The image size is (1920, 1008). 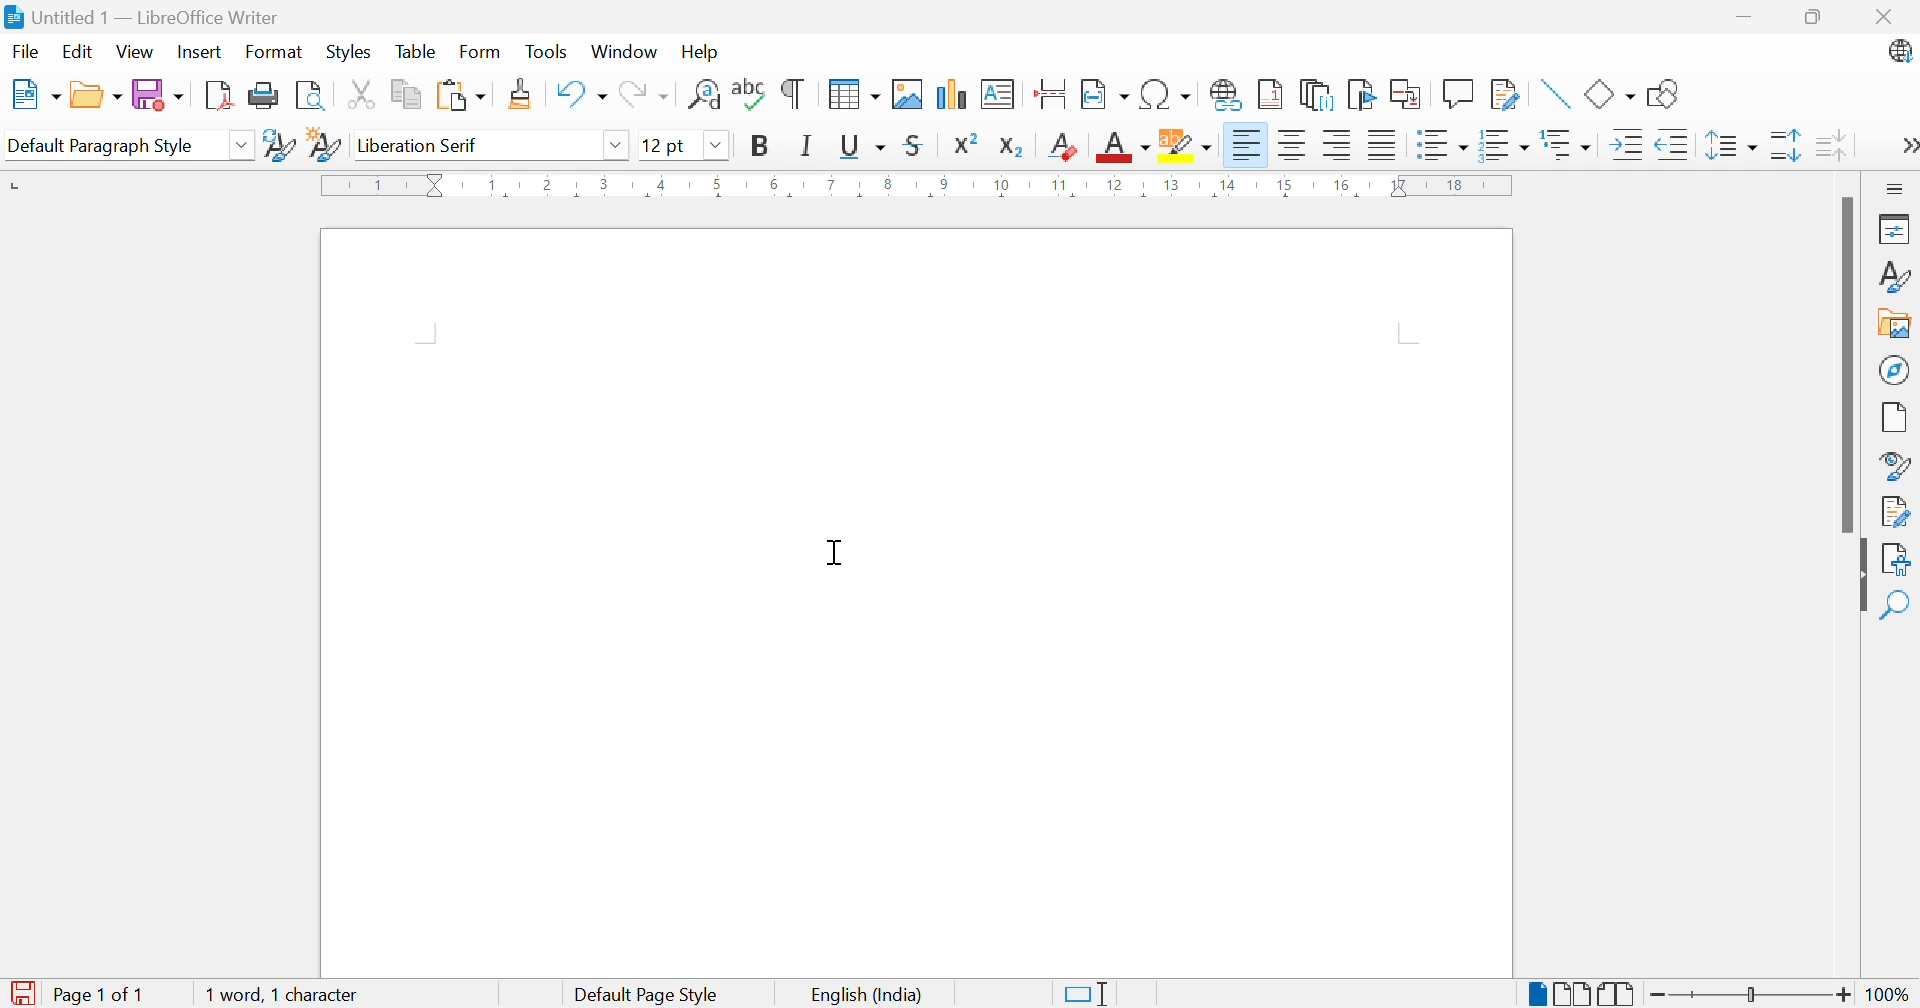 I want to click on Italic, so click(x=808, y=145).